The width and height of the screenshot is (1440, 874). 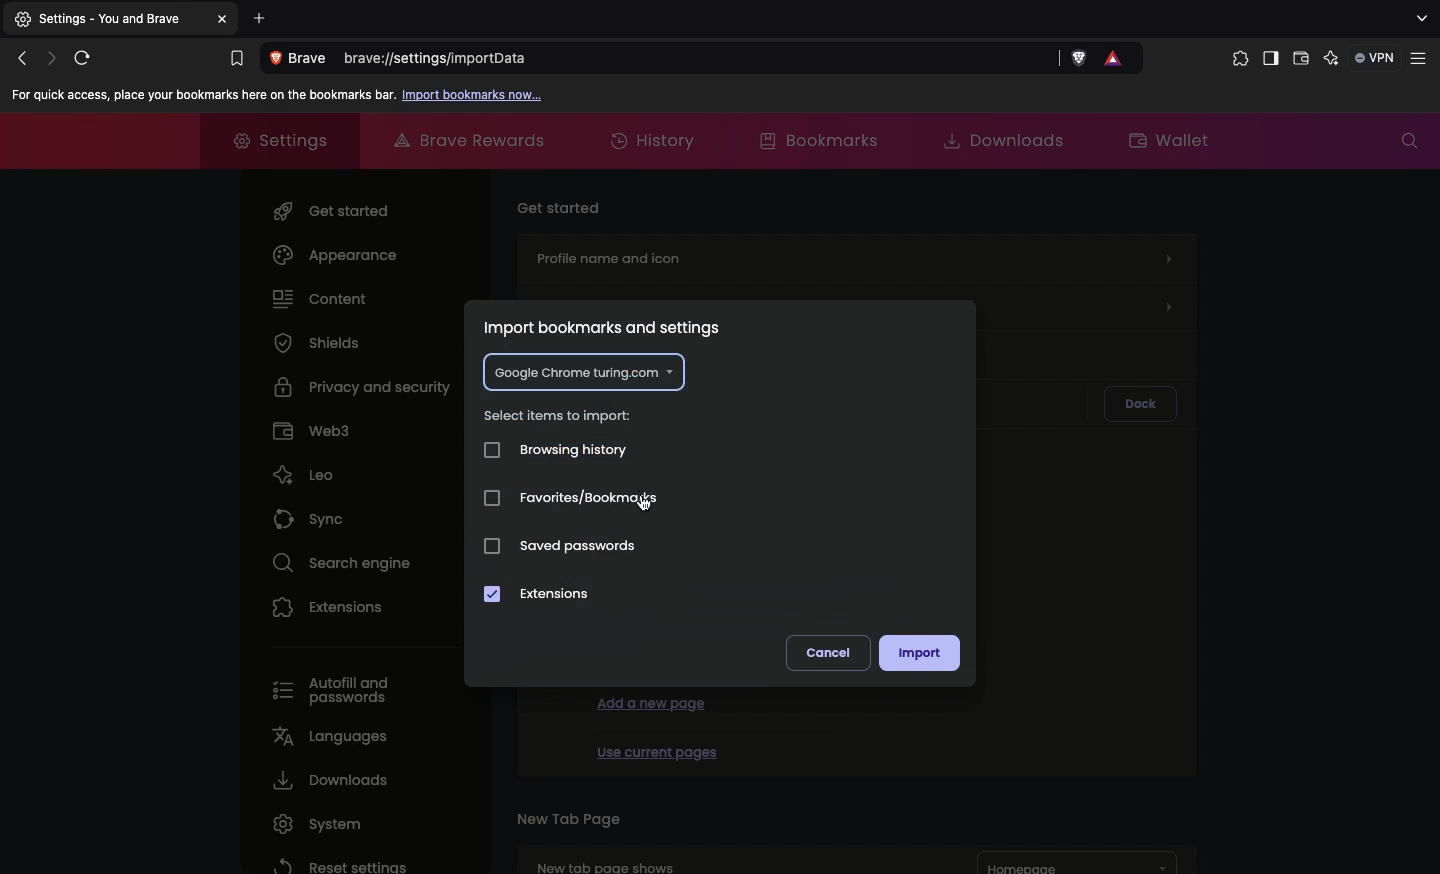 What do you see at coordinates (569, 499) in the screenshot?
I see `Favorites/bookmarks` at bounding box center [569, 499].